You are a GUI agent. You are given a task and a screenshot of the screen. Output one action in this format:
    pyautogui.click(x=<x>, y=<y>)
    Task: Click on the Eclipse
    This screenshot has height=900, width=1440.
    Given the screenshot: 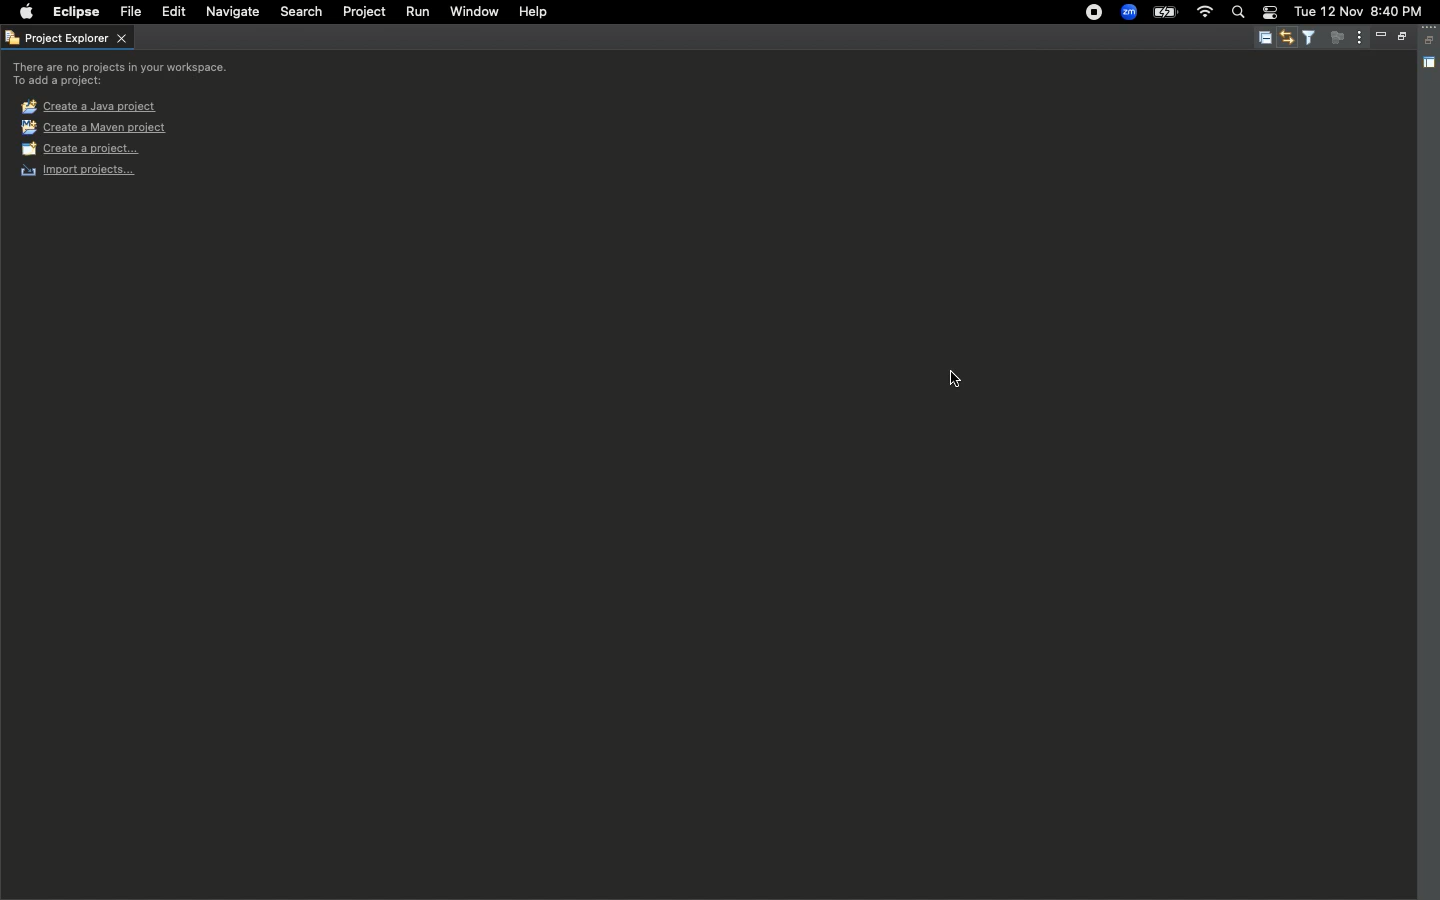 What is the action you would take?
    pyautogui.click(x=77, y=13)
    